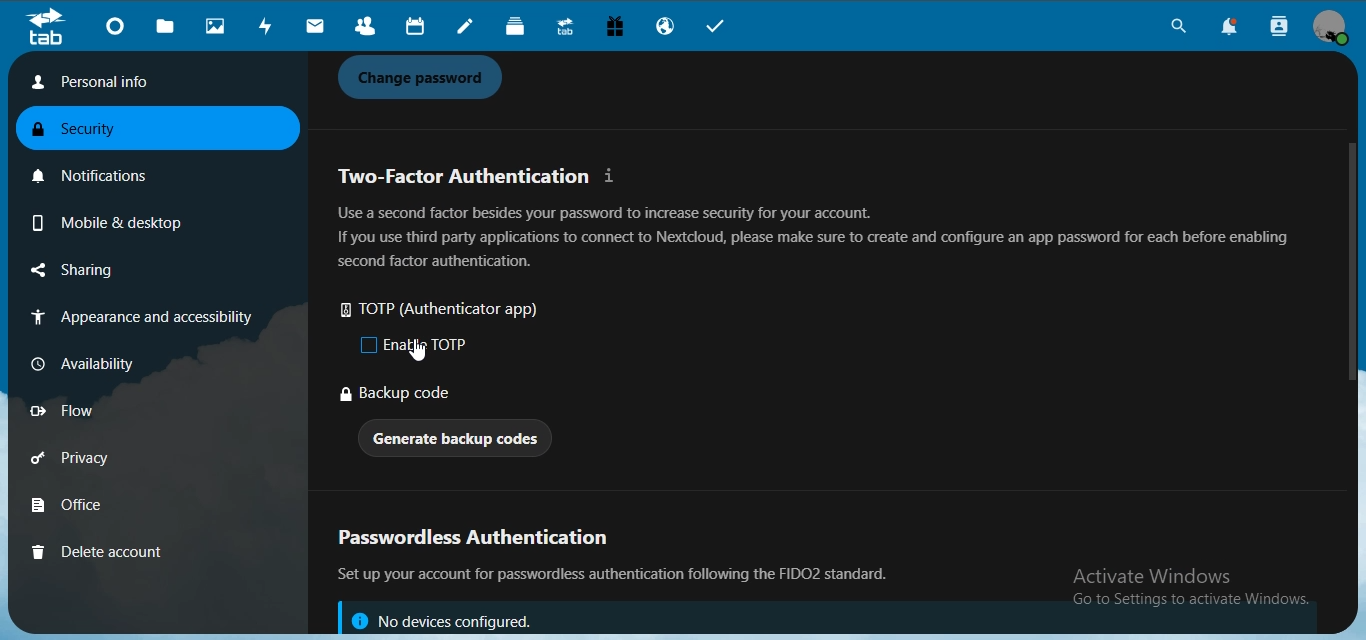 This screenshot has width=1366, height=640. What do you see at coordinates (418, 352) in the screenshot?
I see `cursor` at bounding box center [418, 352].